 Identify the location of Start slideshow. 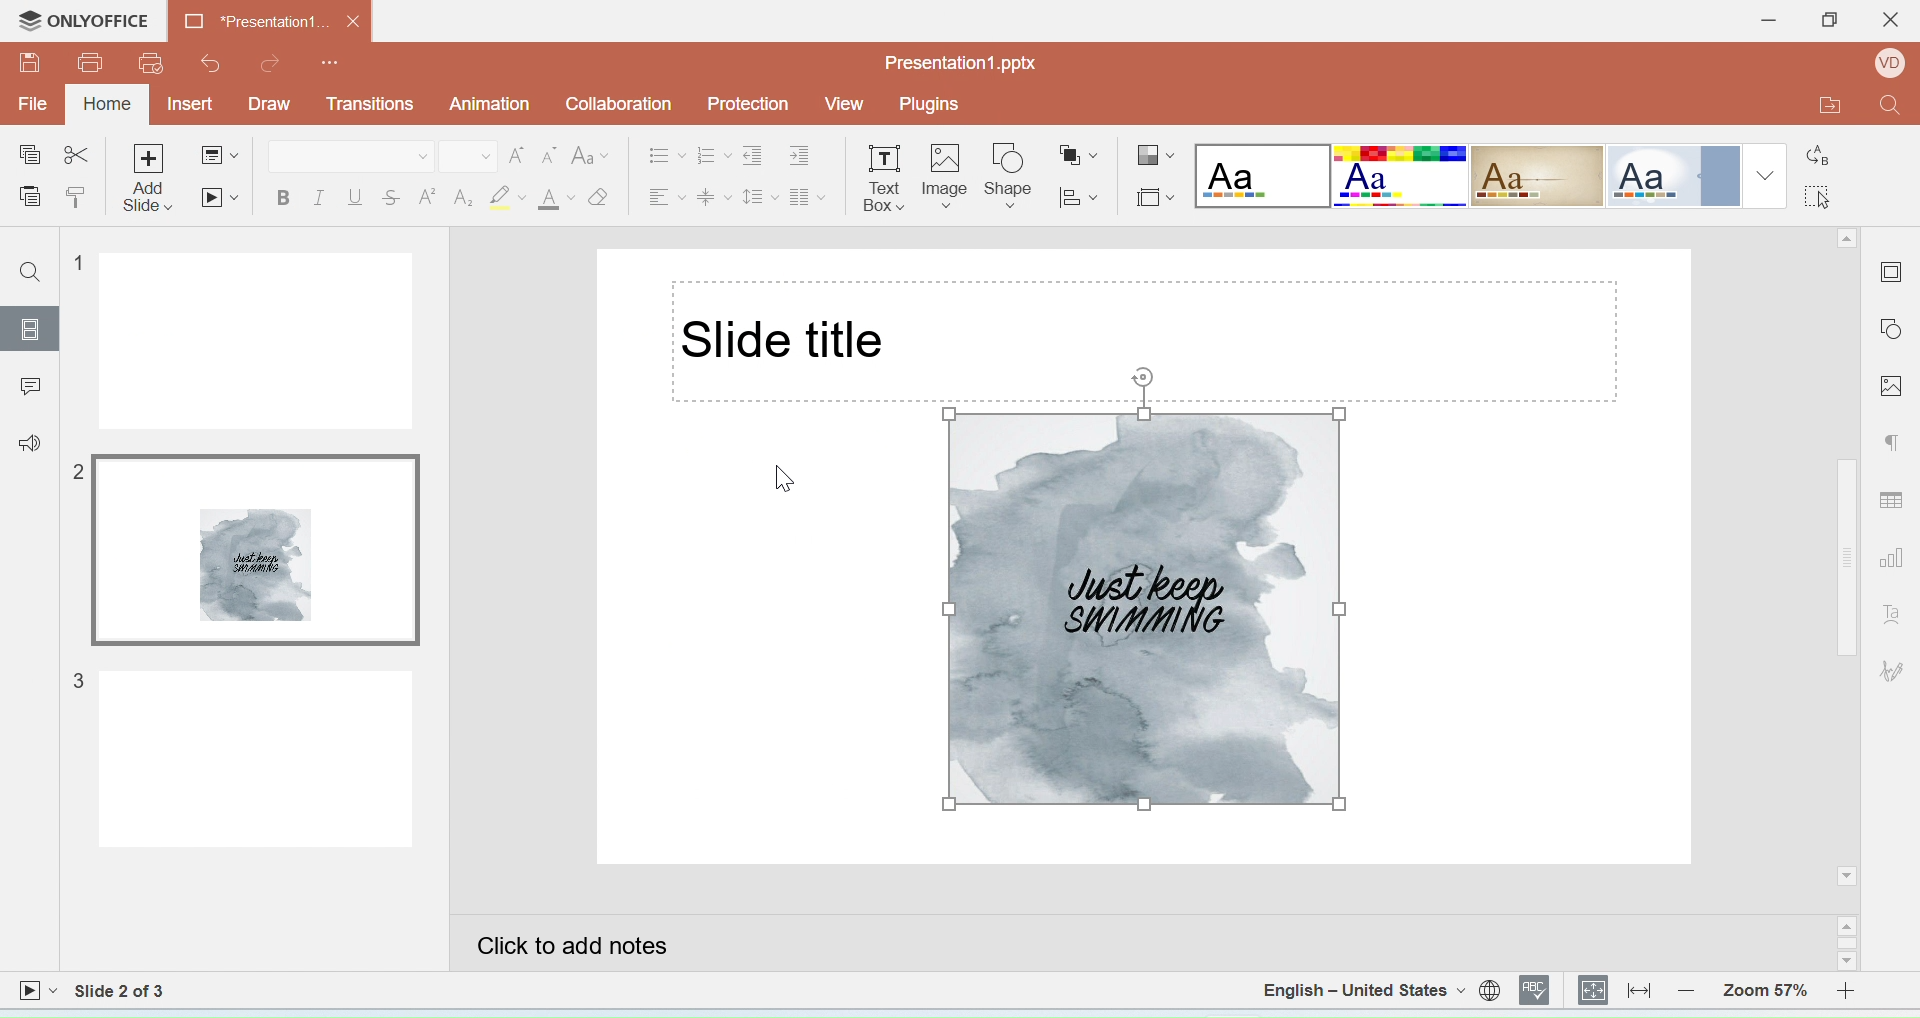
(218, 197).